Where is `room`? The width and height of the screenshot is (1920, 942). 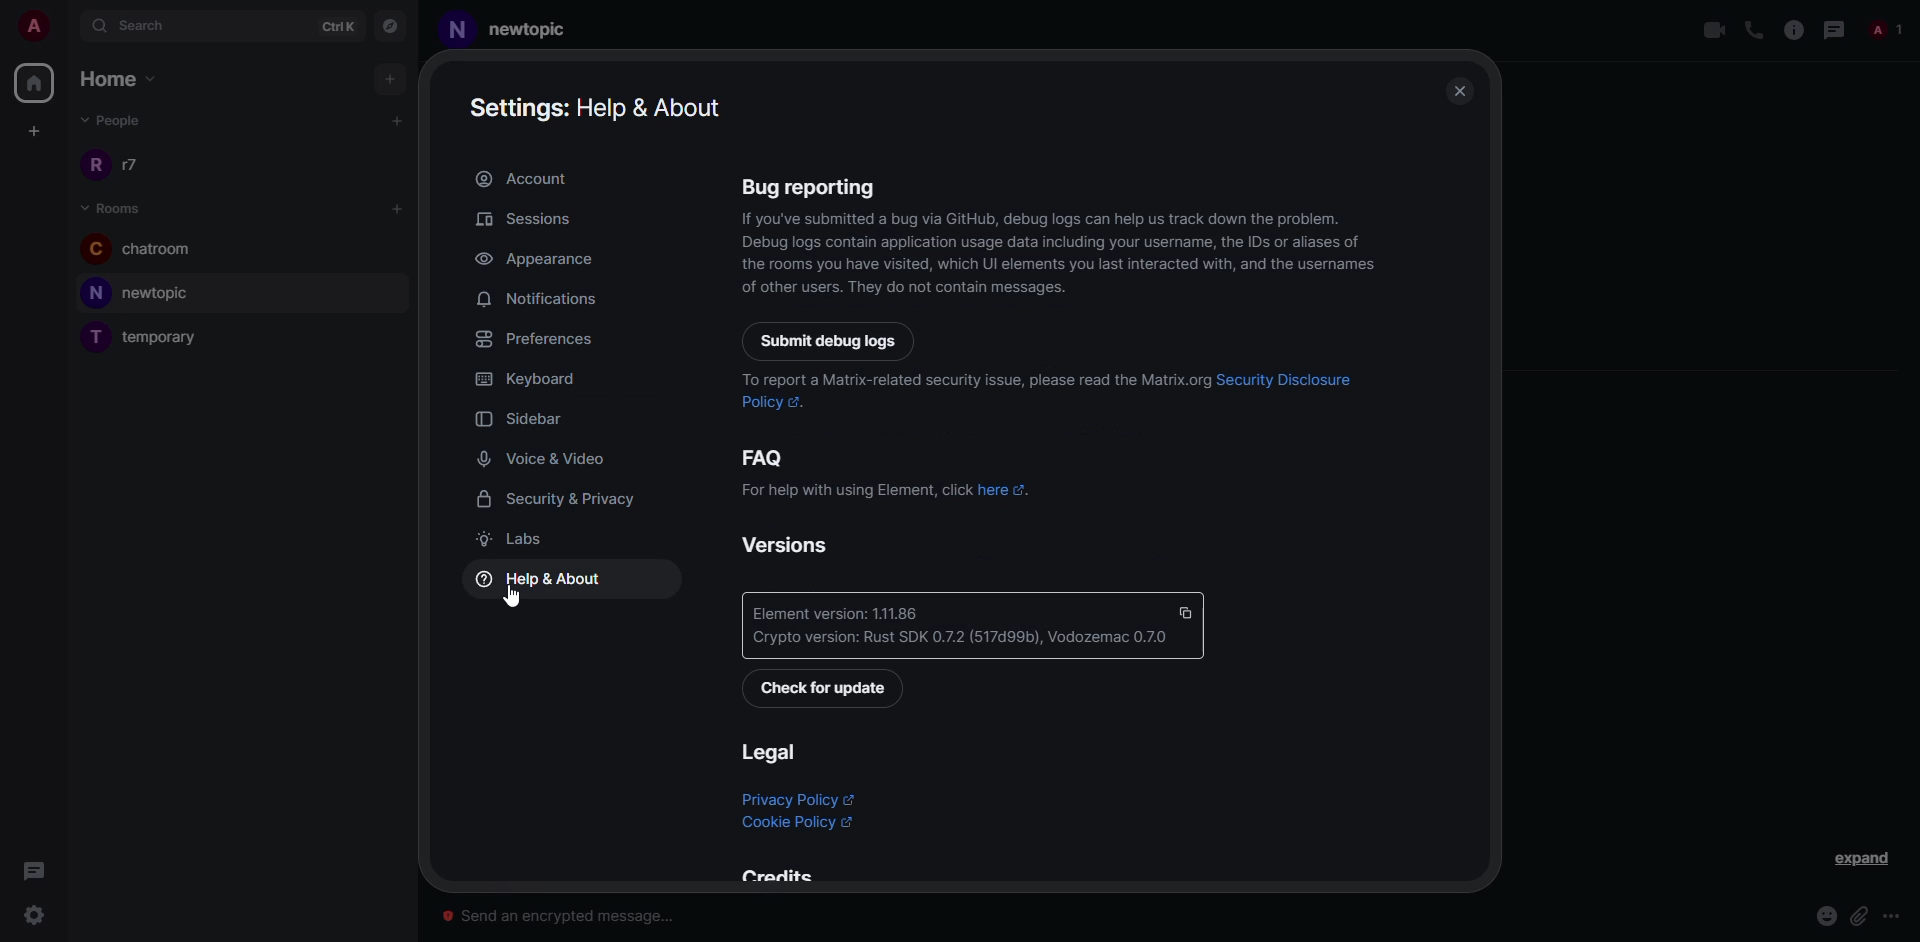 room is located at coordinates (154, 338).